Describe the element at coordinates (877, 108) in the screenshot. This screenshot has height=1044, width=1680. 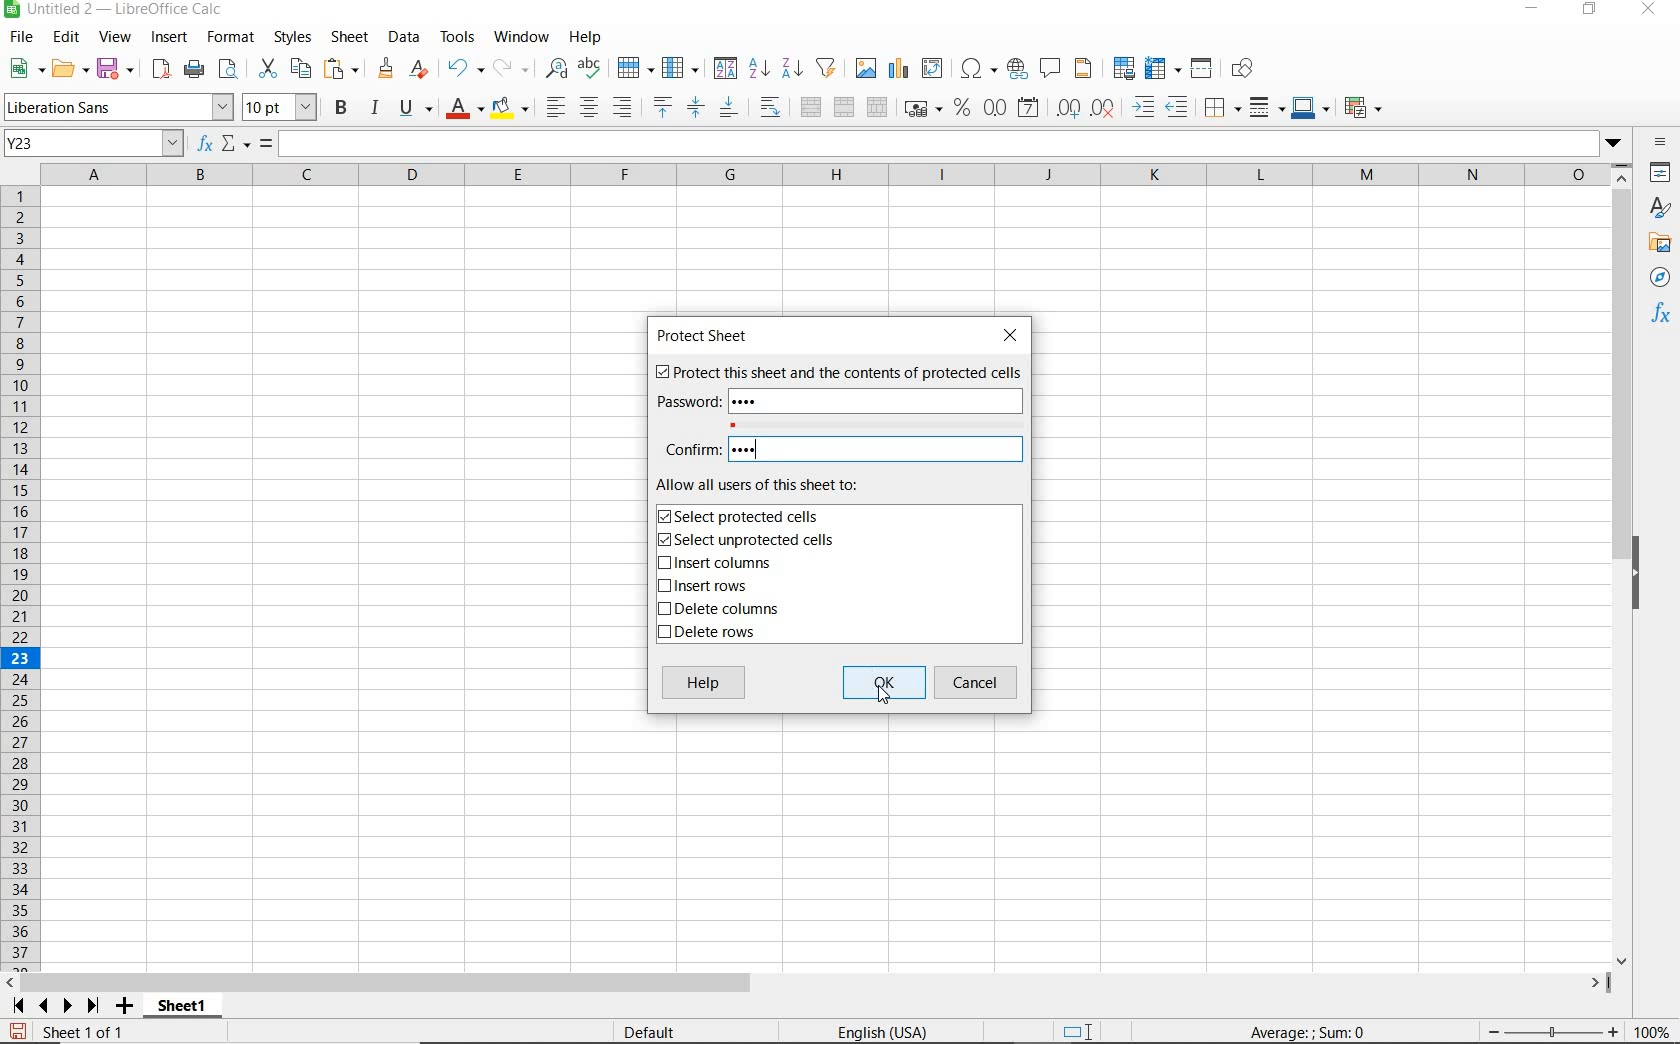
I see `UNMERGE CELLS` at that location.